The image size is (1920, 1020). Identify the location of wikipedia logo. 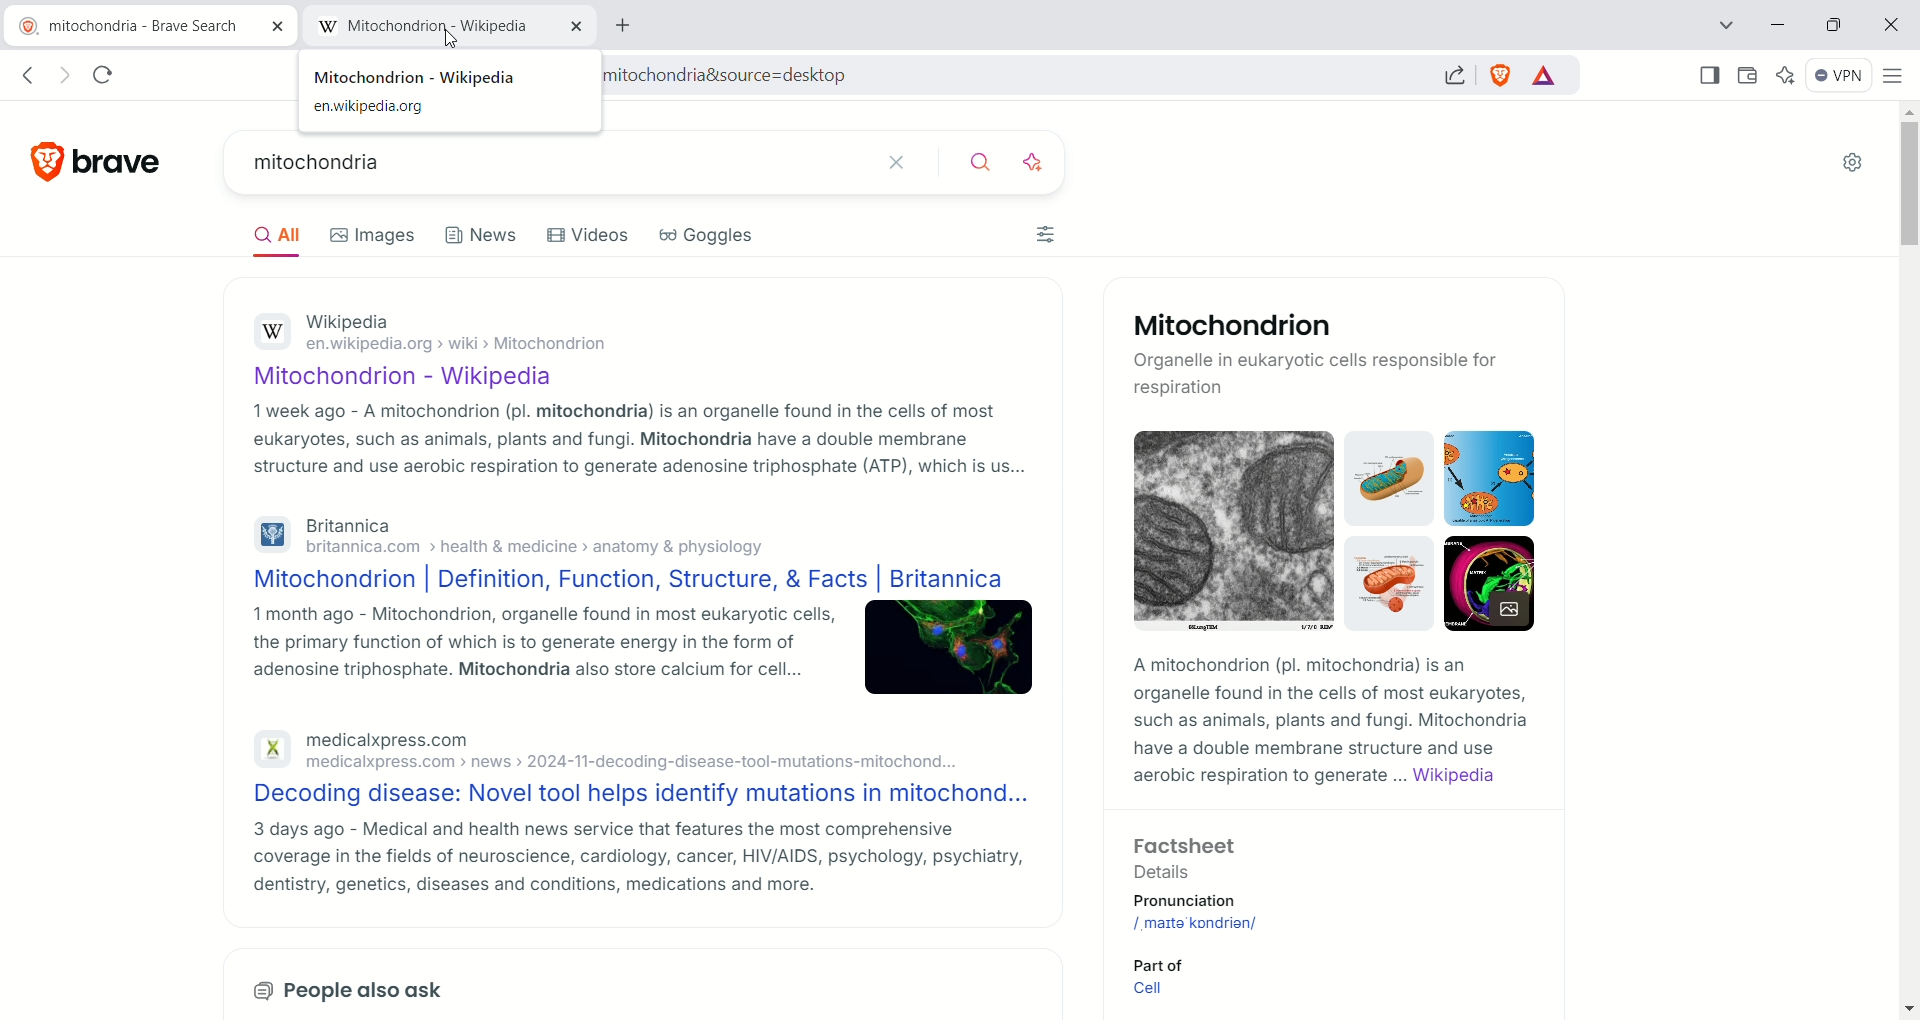
(270, 330).